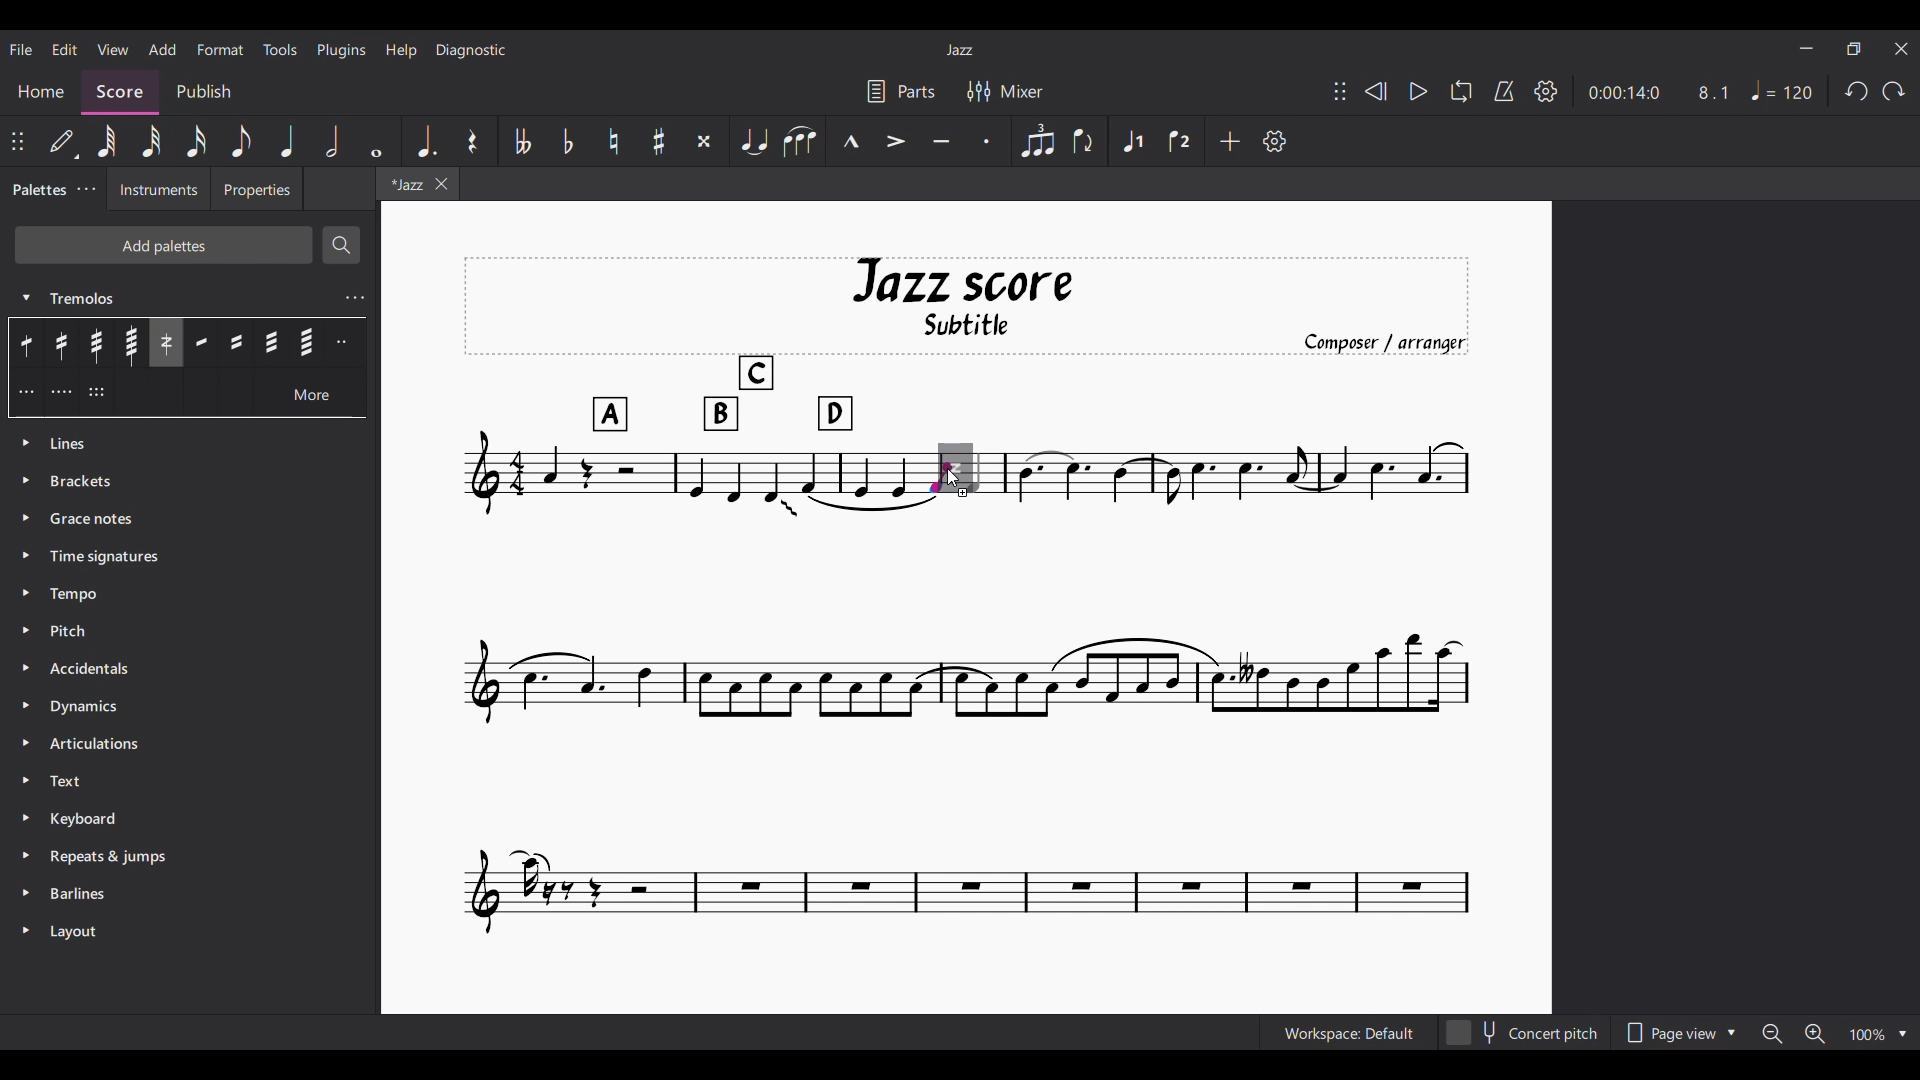  I want to click on Augmentation dot, so click(425, 141).